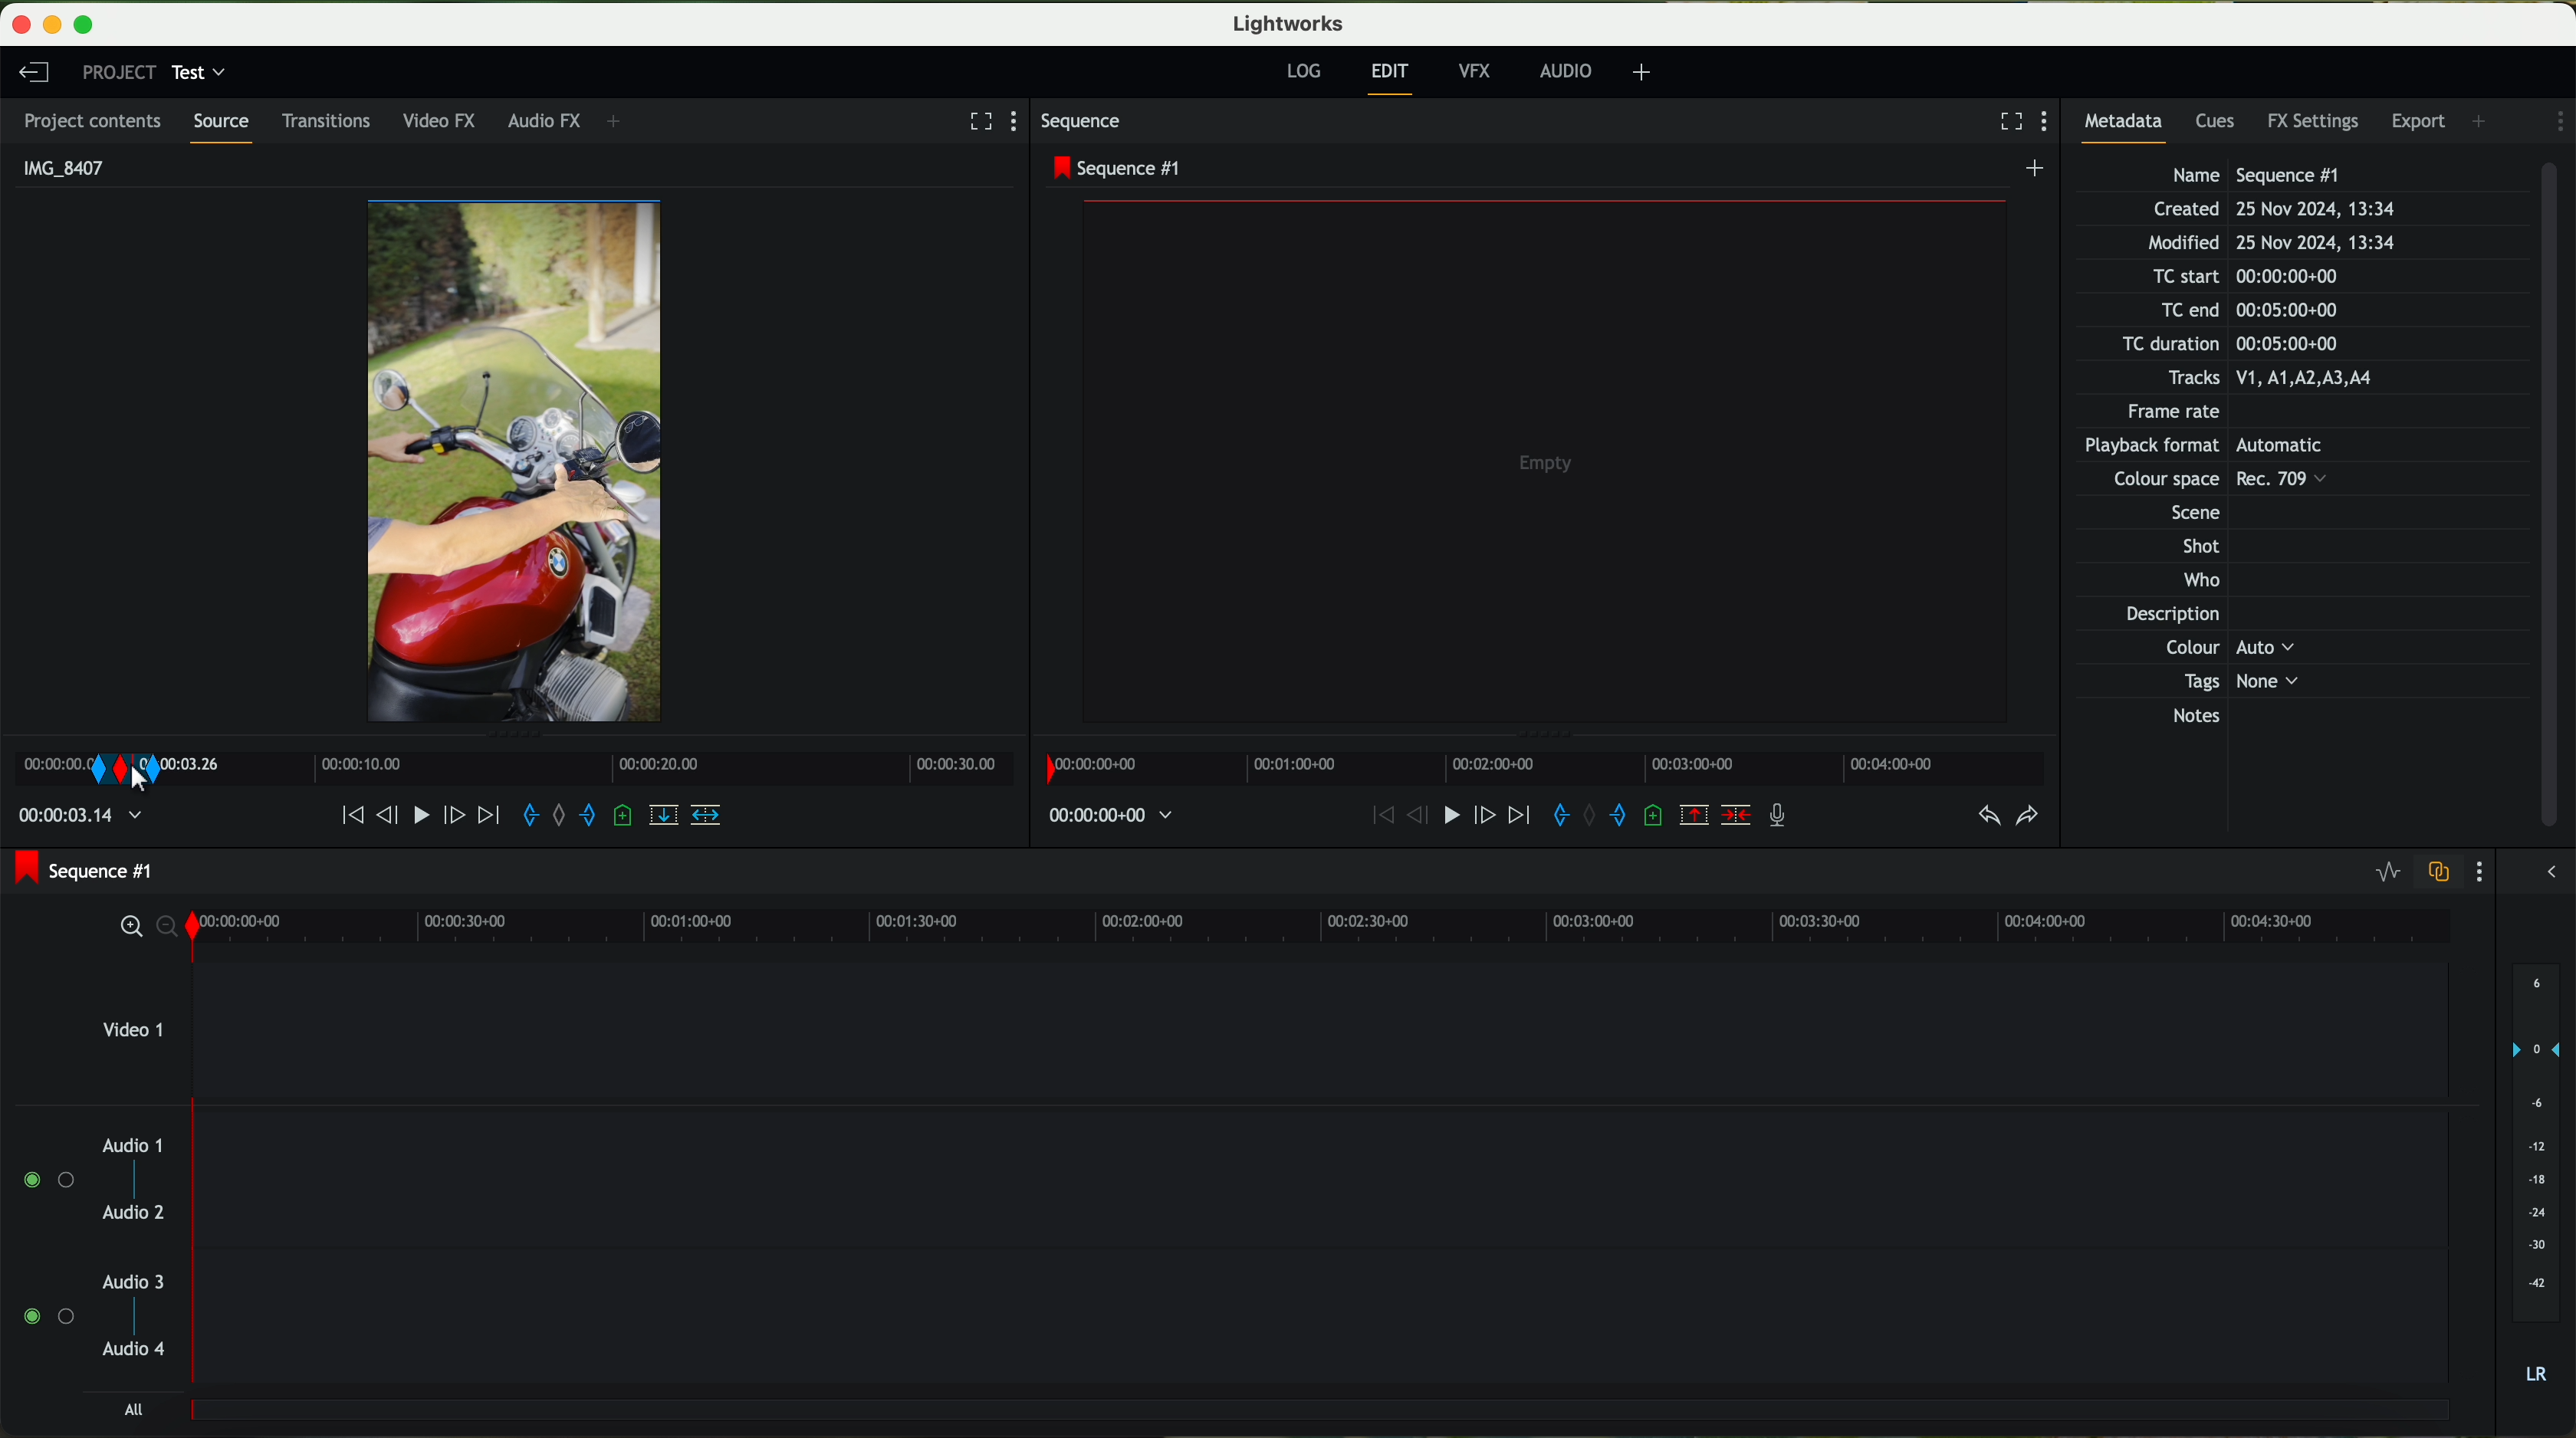 The width and height of the screenshot is (2576, 1438). I want to click on show/hide the full audio mix menu, so click(2552, 869).